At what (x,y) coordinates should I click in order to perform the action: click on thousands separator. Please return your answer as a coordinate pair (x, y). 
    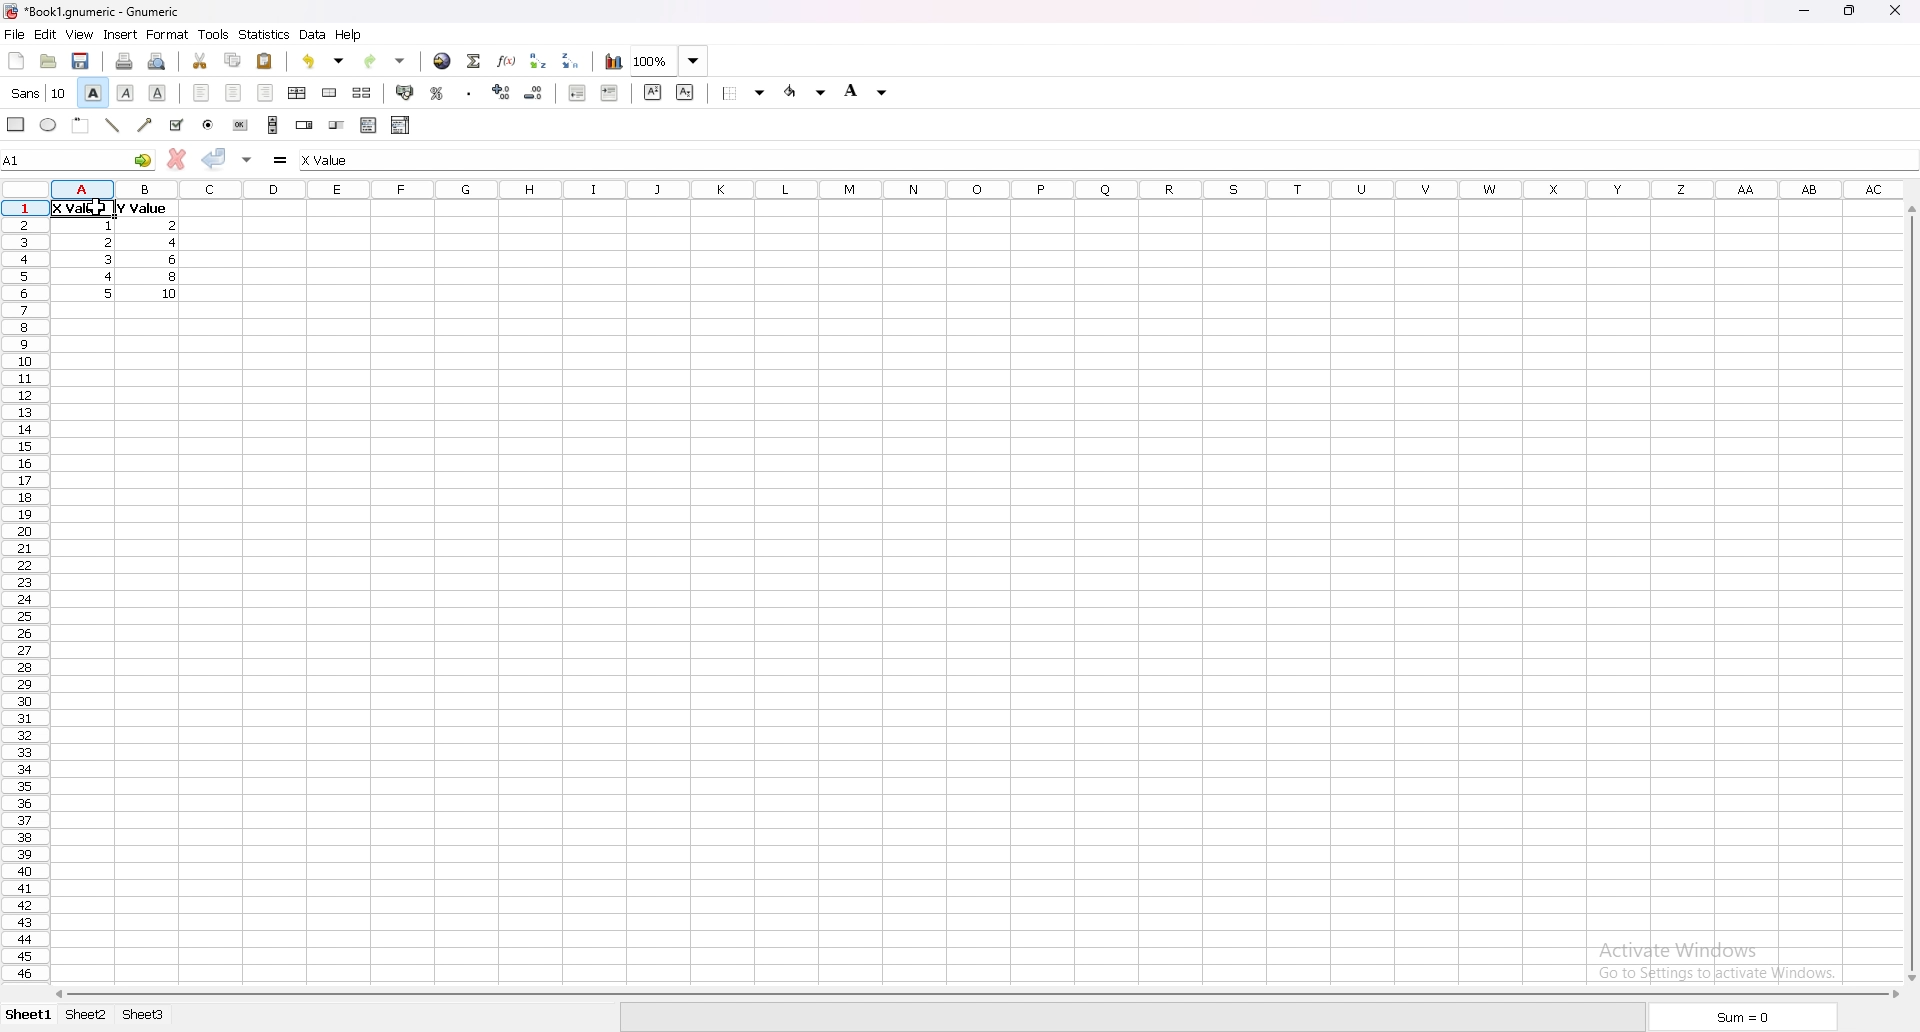
    Looking at the image, I should click on (470, 92).